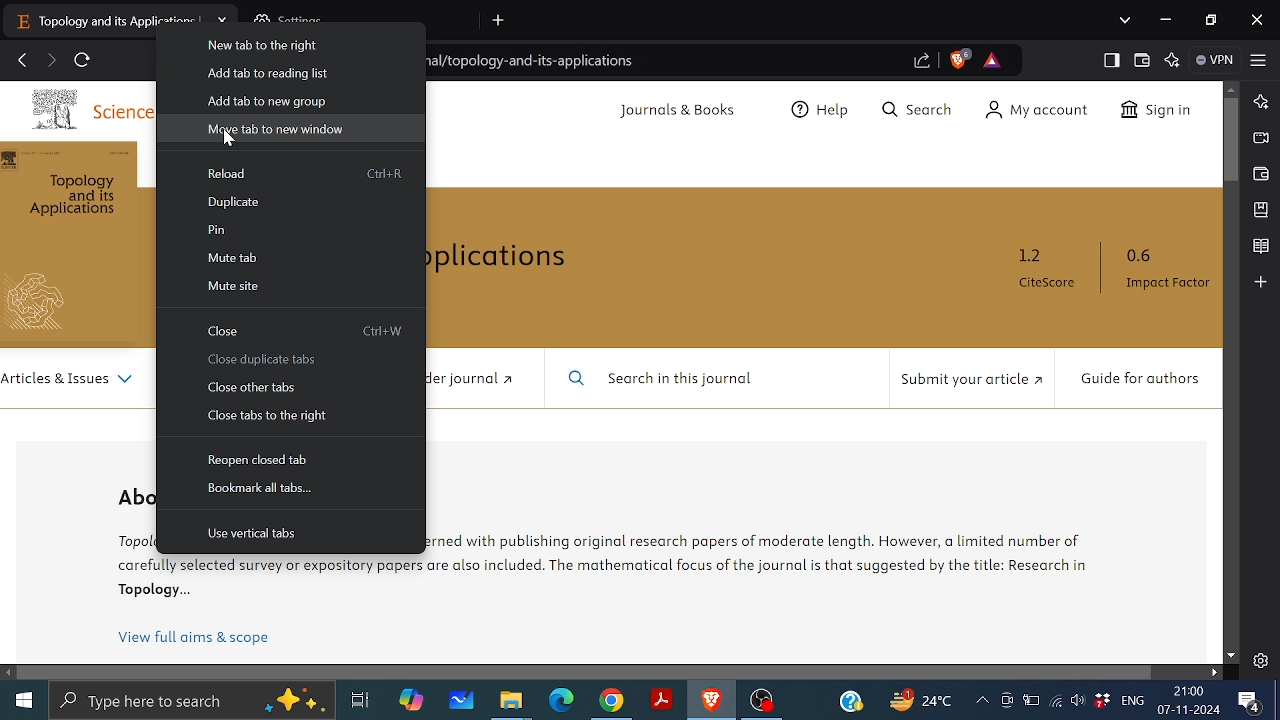 The width and height of the screenshot is (1280, 720). What do you see at coordinates (191, 702) in the screenshot?
I see `Type here to search apps` at bounding box center [191, 702].